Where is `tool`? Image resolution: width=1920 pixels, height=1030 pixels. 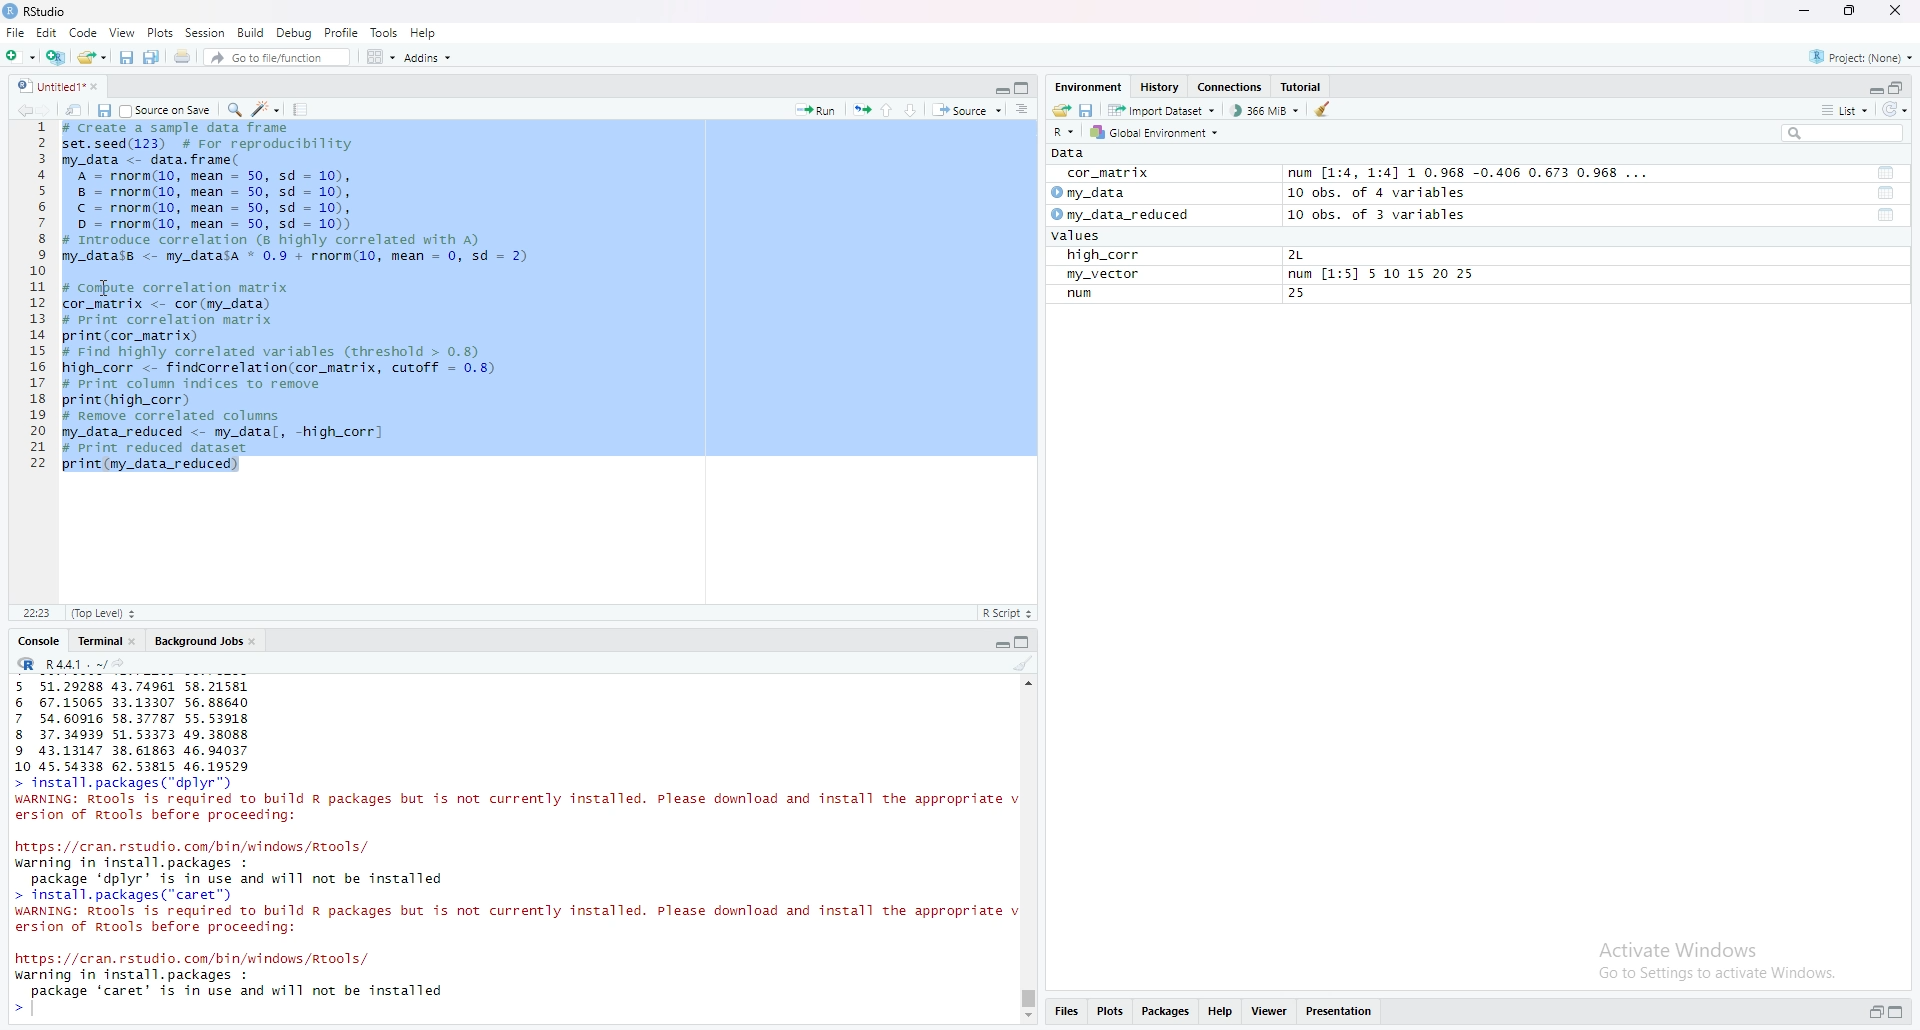
tool is located at coordinates (1889, 215).